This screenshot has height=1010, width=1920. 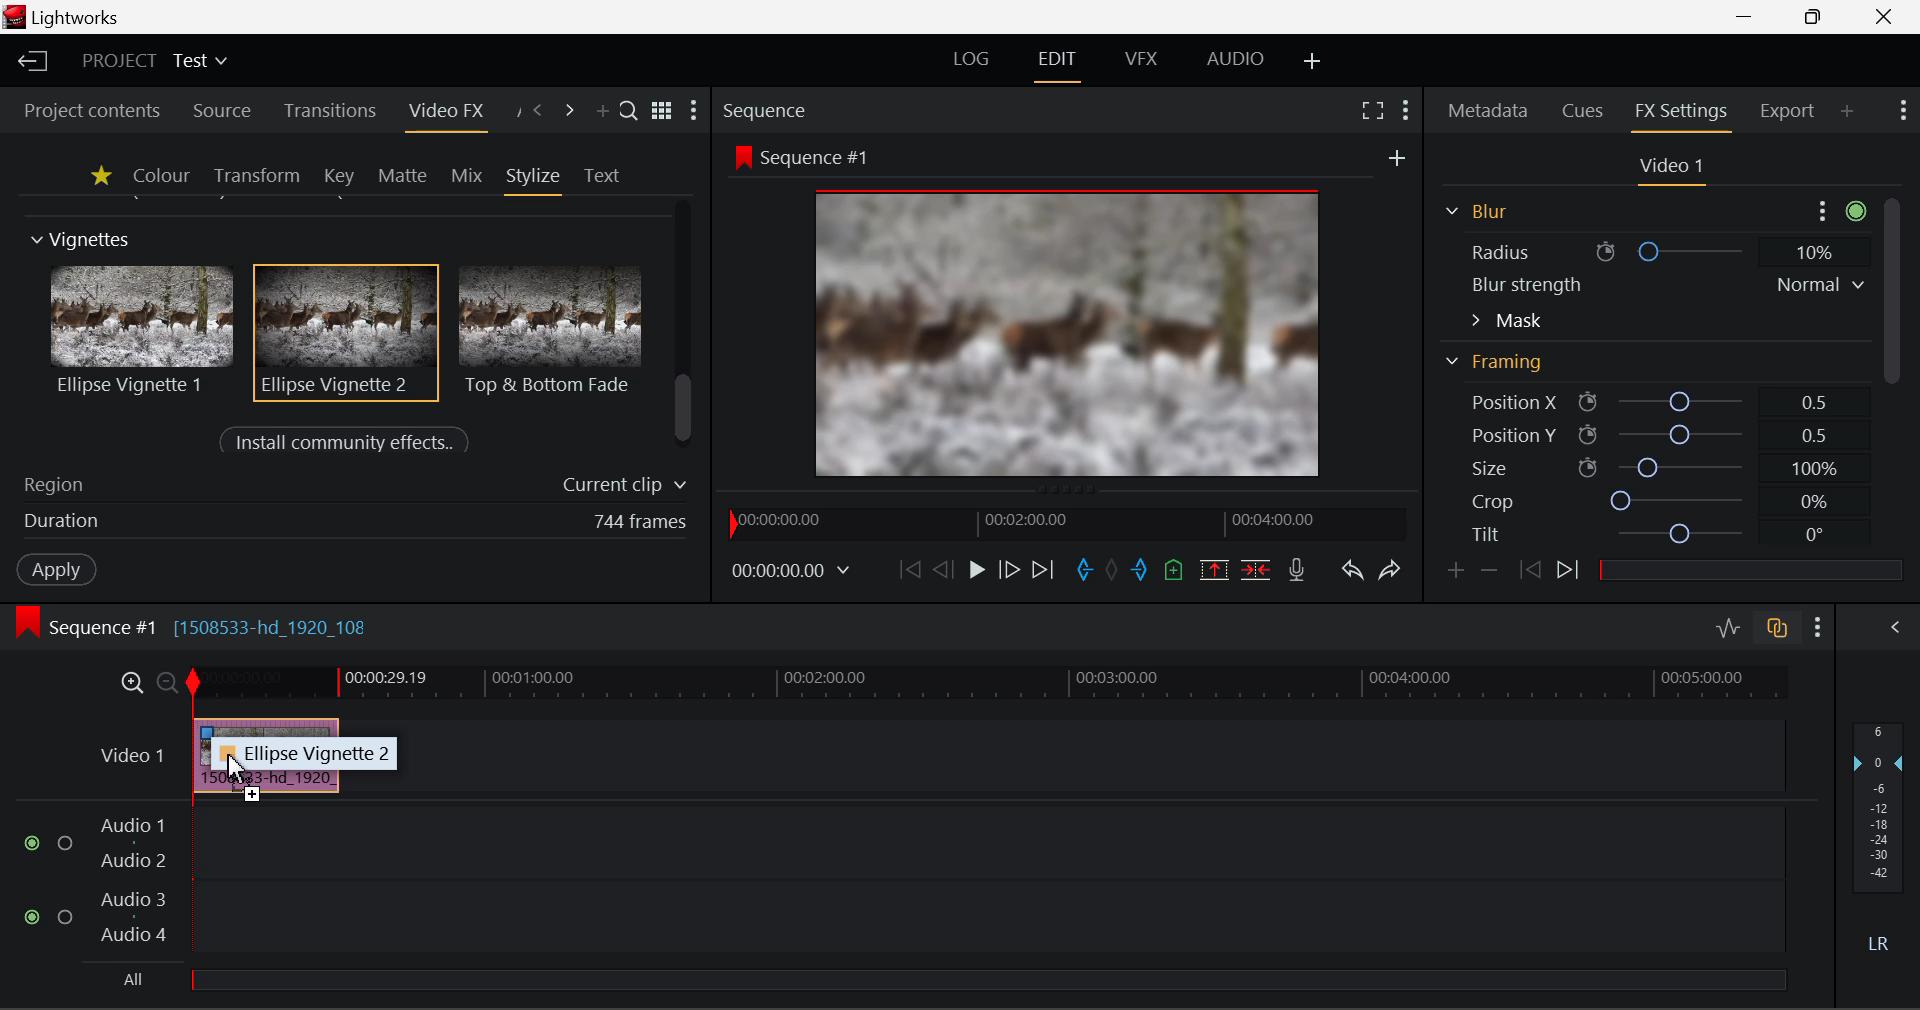 What do you see at coordinates (152, 63) in the screenshot?
I see `Project Title` at bounding box center [152, 63].